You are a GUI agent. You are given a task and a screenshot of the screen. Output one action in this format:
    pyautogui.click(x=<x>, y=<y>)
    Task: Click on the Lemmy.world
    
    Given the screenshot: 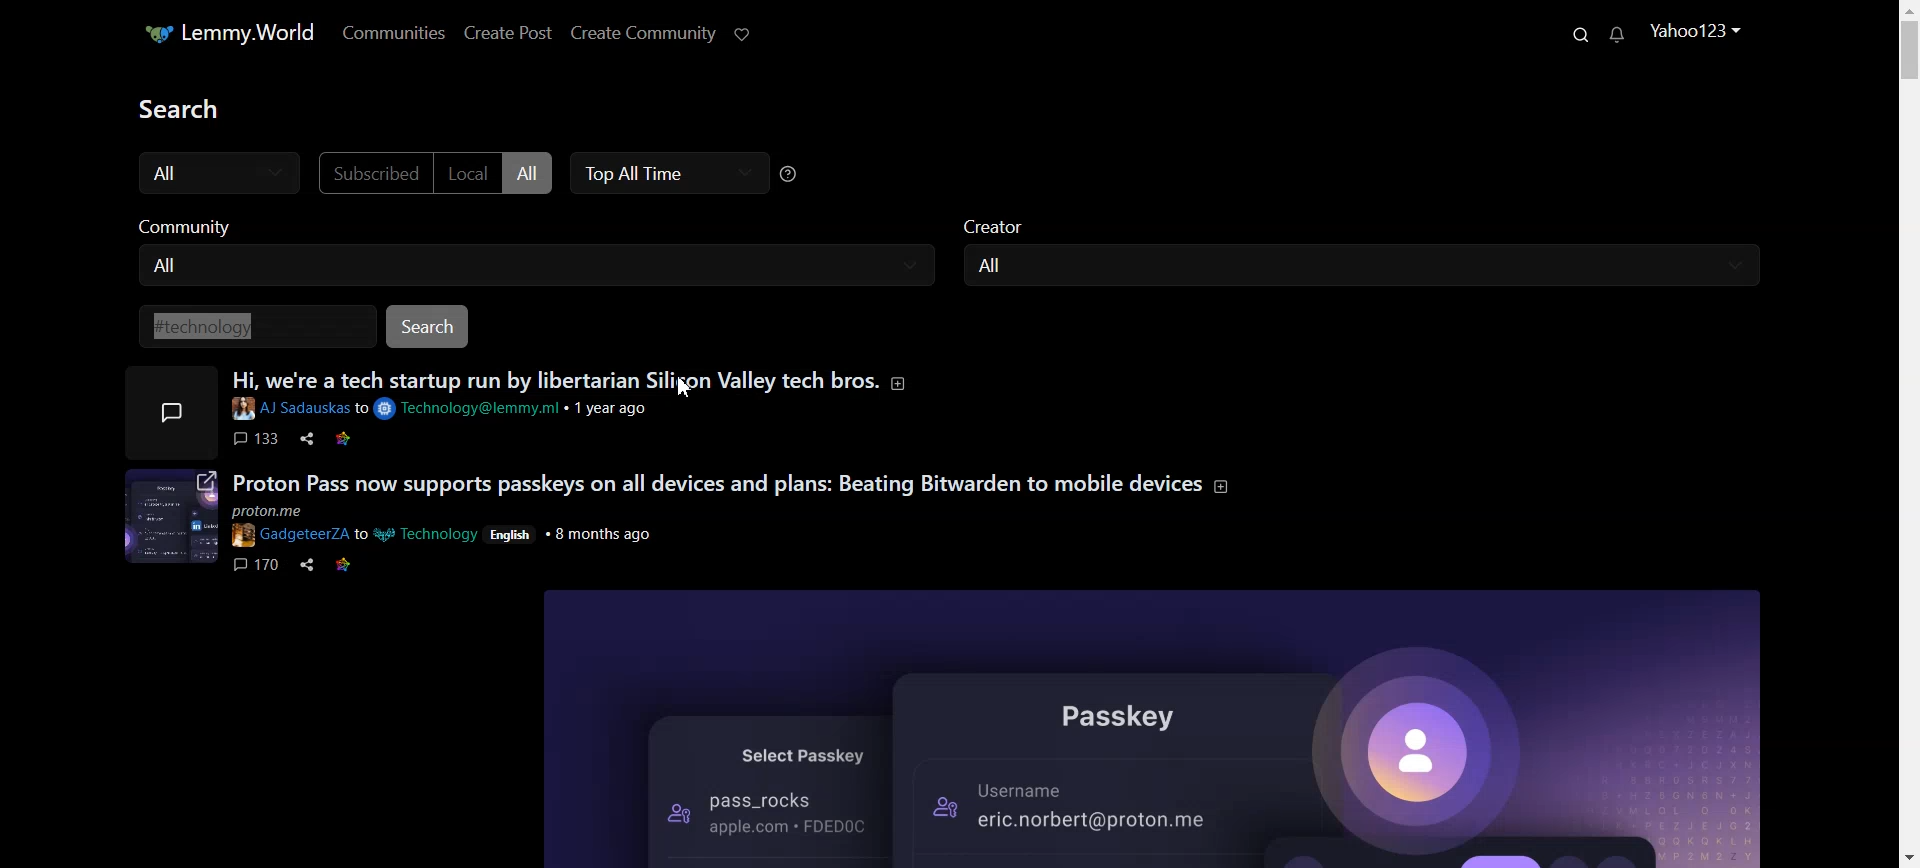 What is the action you would take?
    pyautogui.click(x=227, y=32)
    